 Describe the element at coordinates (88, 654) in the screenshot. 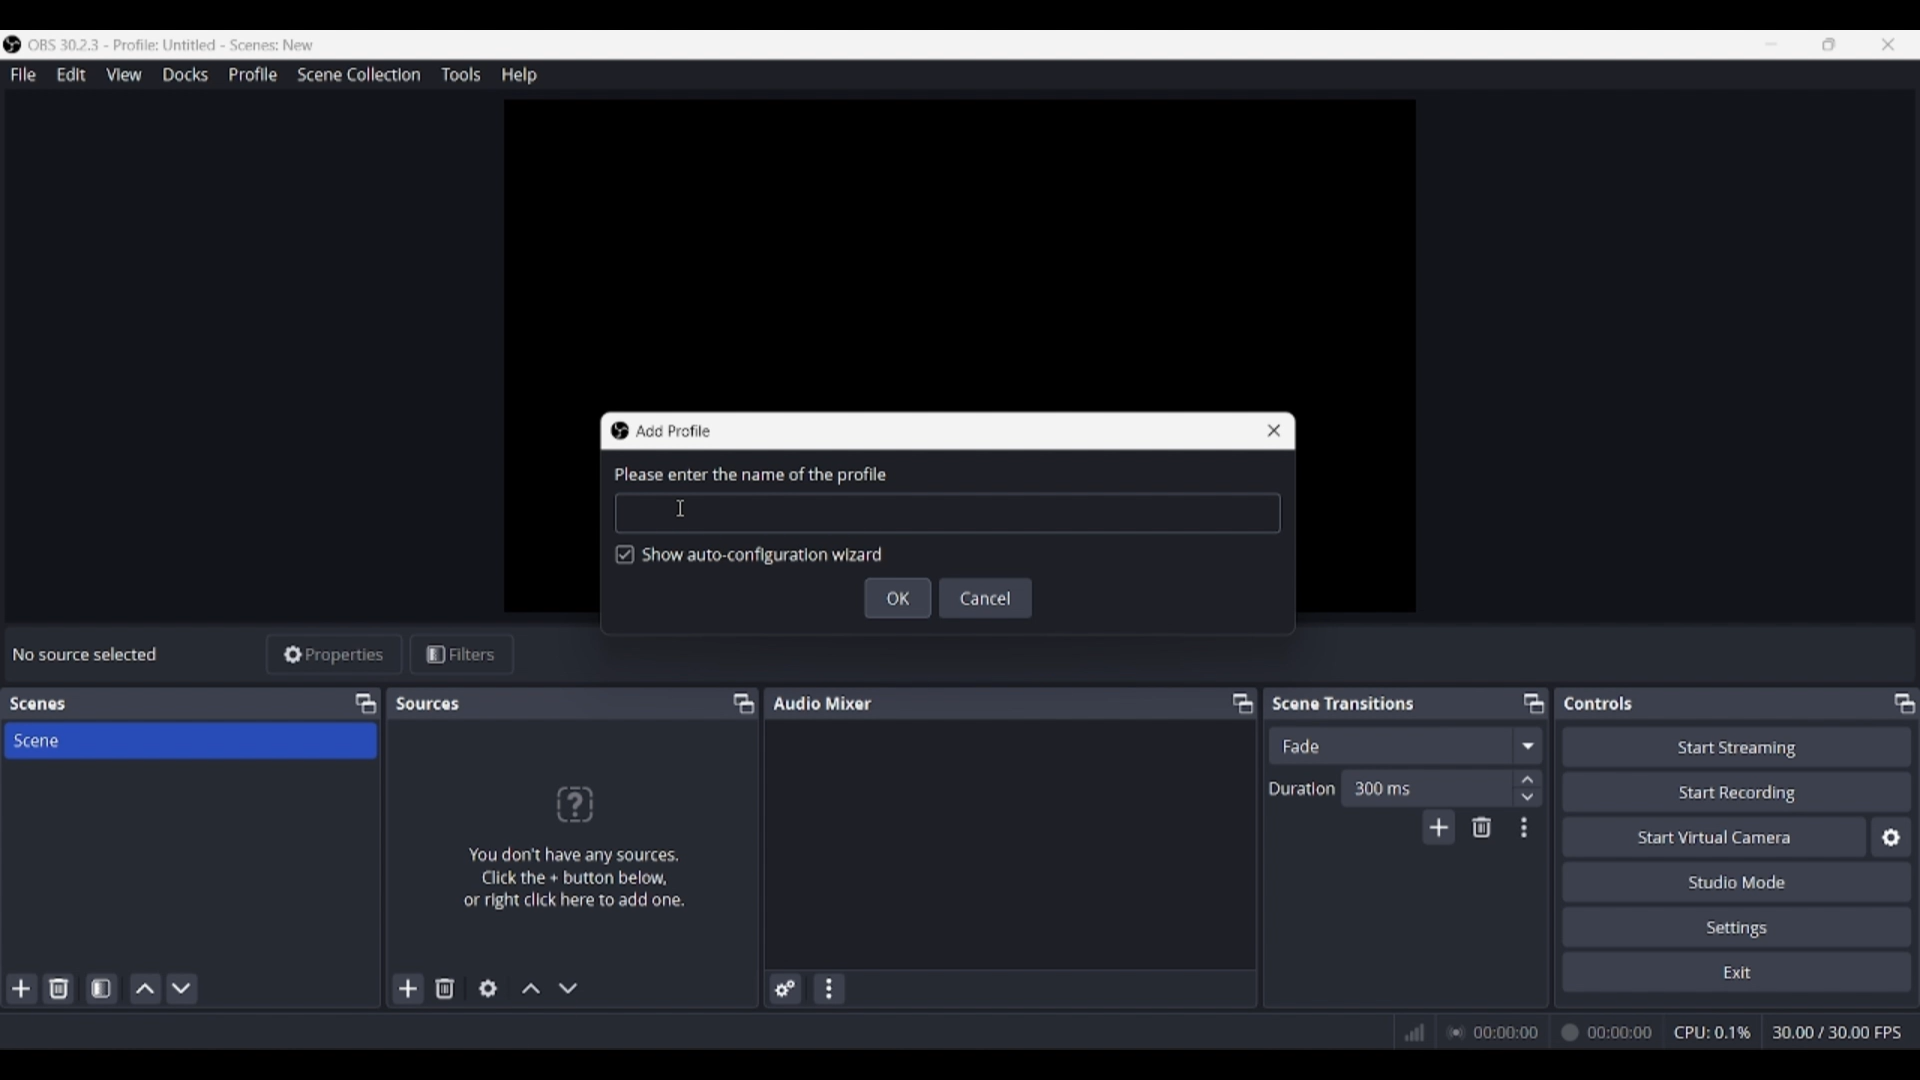

I see `Source status` at that location.